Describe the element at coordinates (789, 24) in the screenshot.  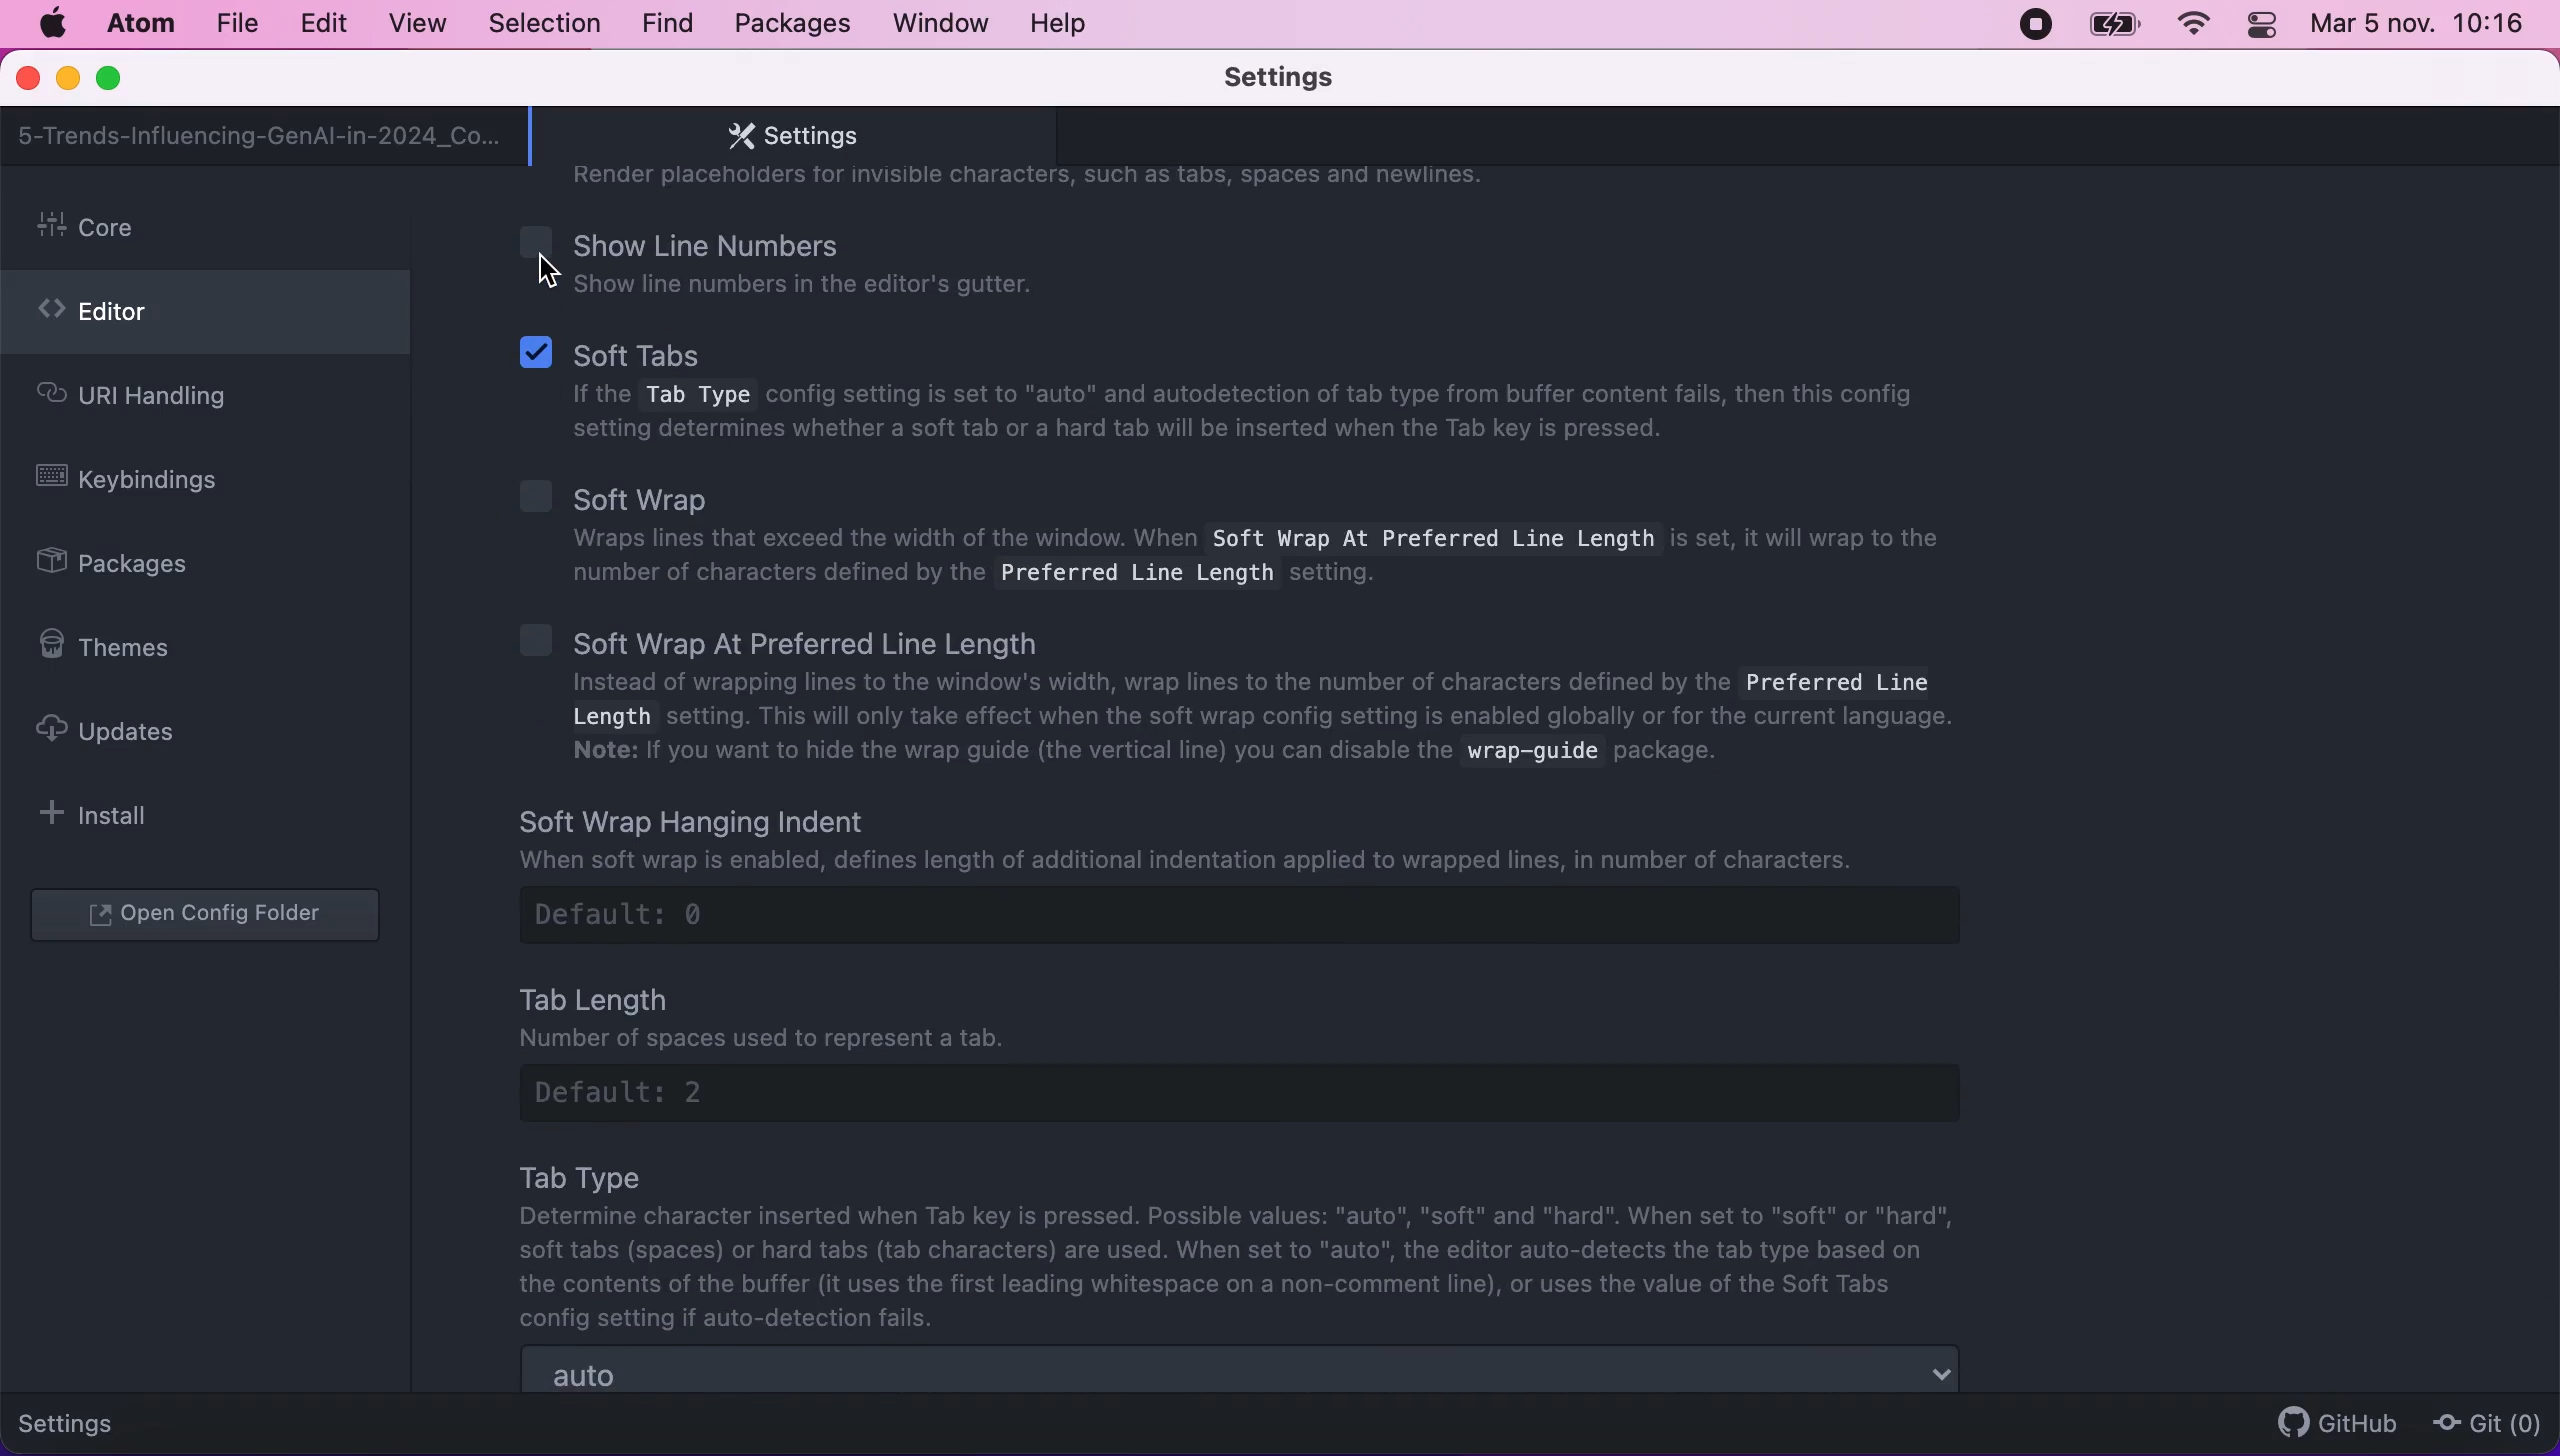
I see `packages` at that location.